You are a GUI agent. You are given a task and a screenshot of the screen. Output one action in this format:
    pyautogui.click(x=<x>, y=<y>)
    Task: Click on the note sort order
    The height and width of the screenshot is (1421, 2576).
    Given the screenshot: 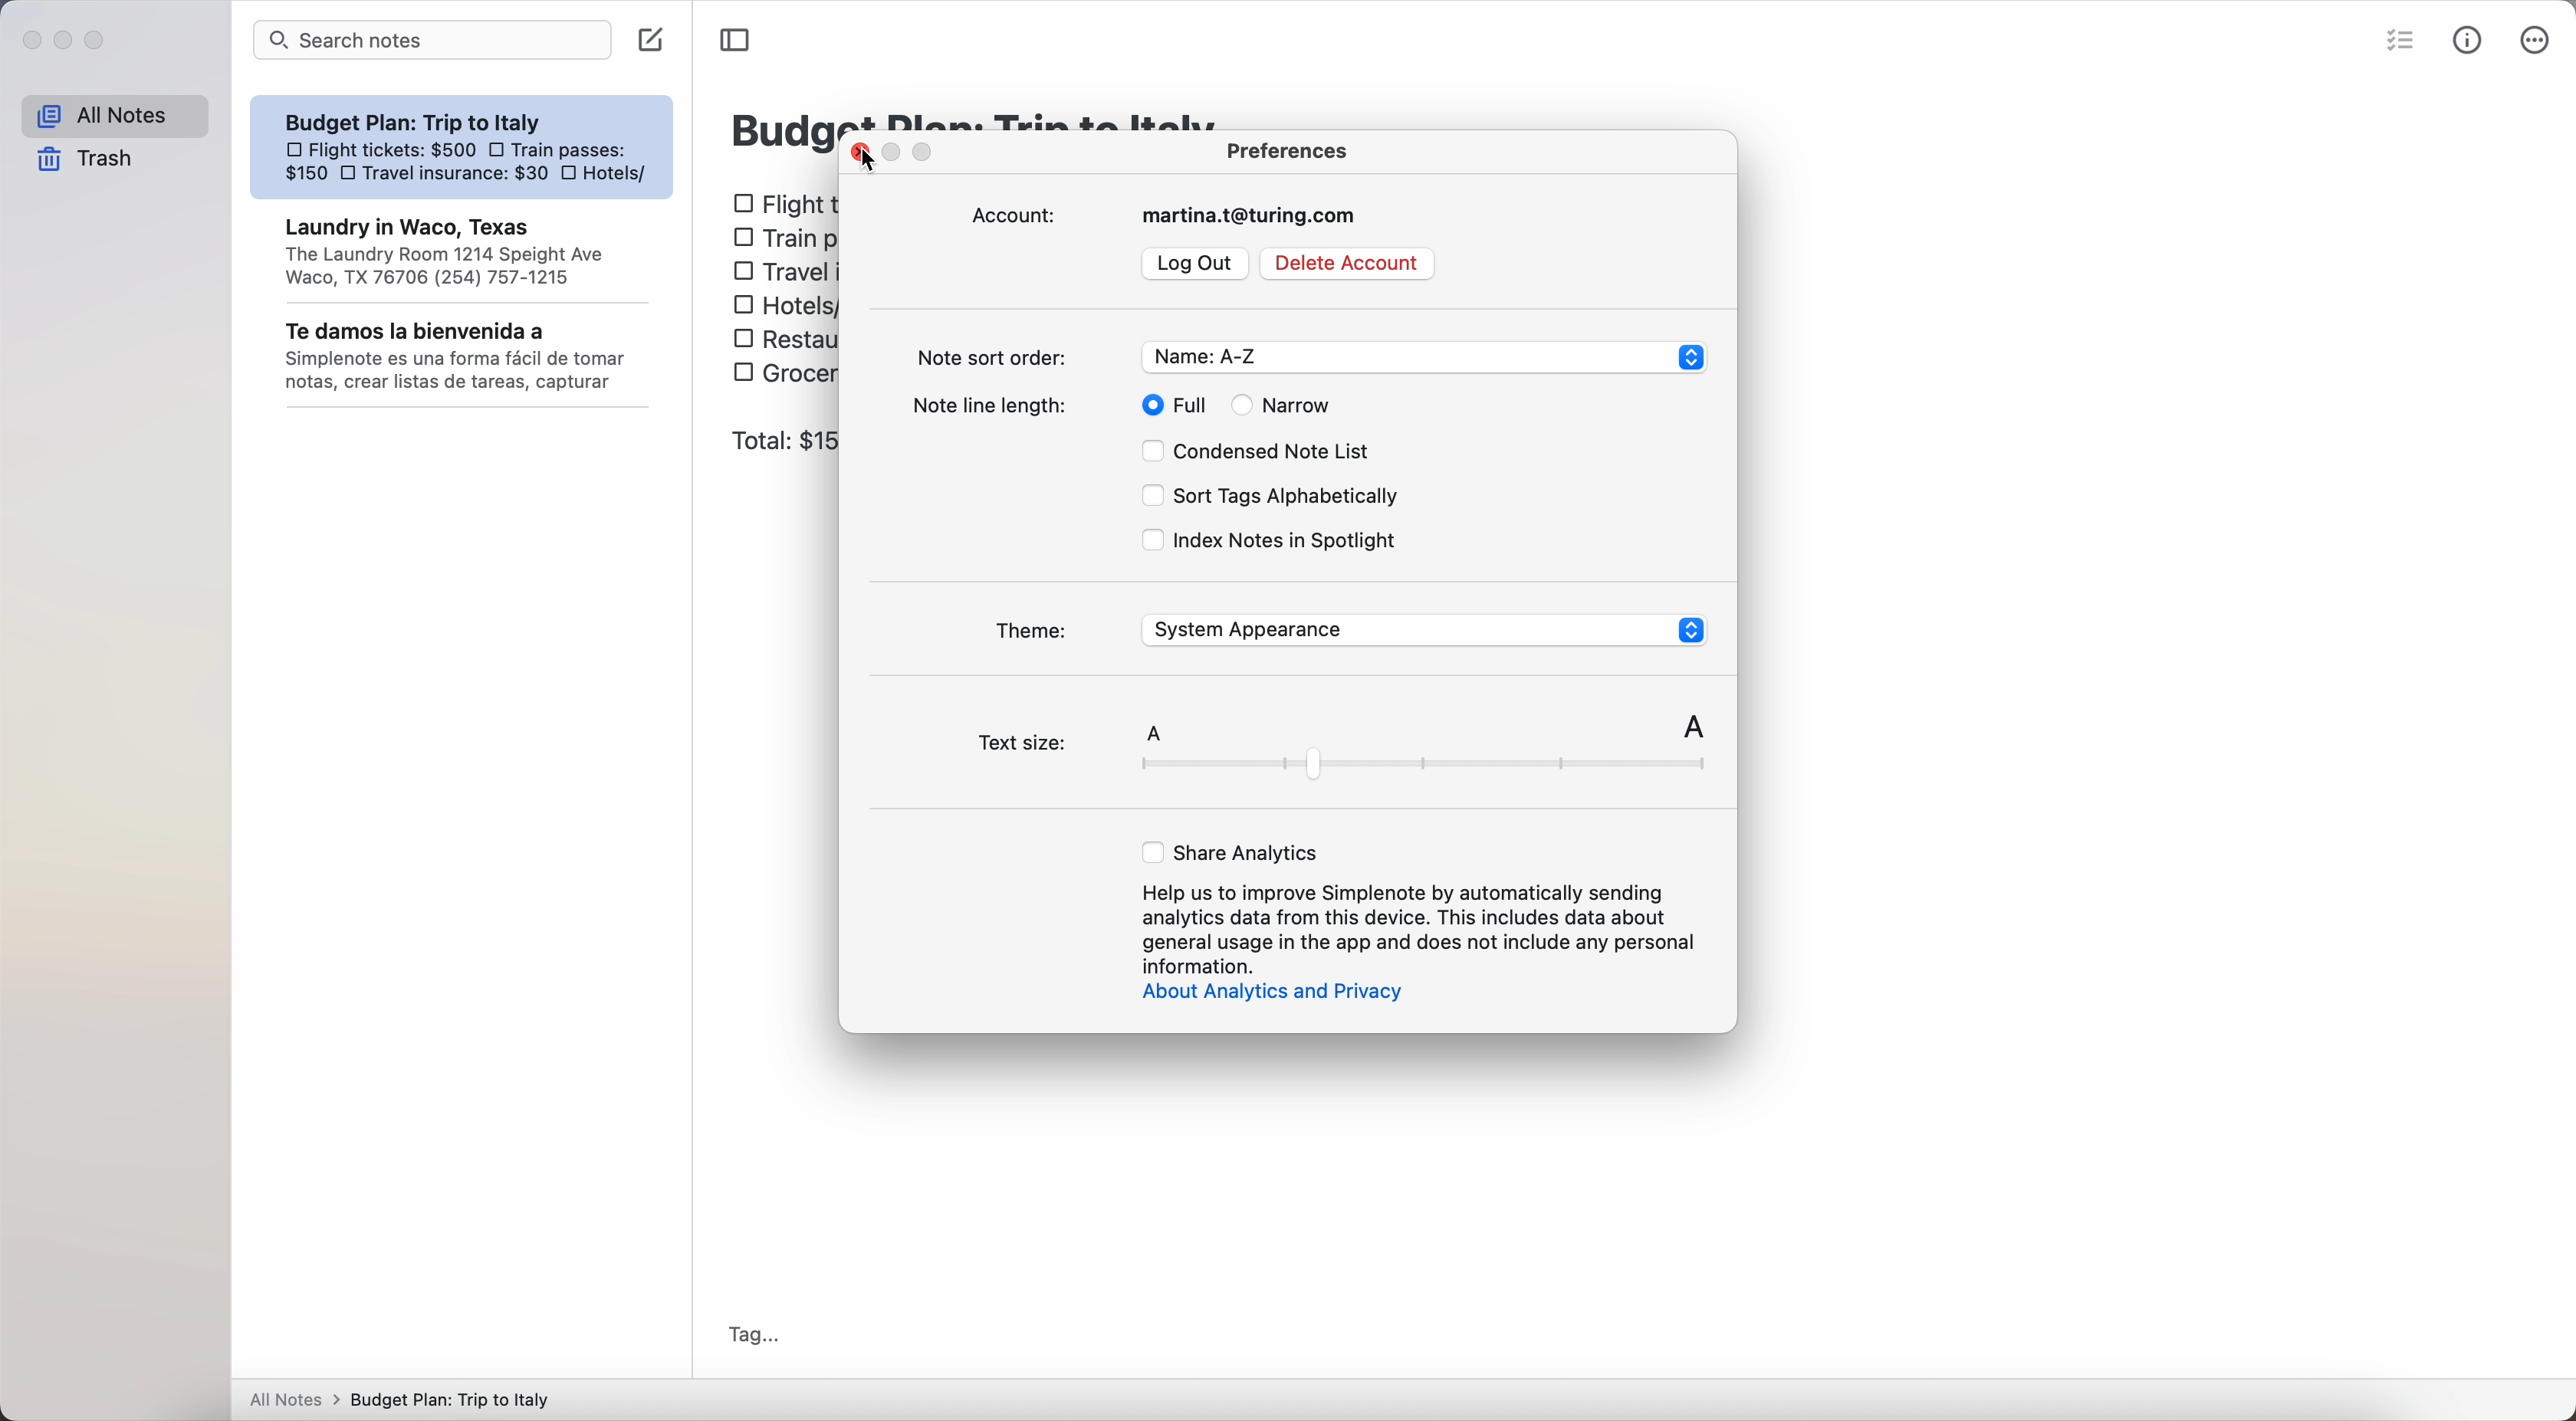 What is the action you would take?
    pyautogui.click(x=998, y=353)
    